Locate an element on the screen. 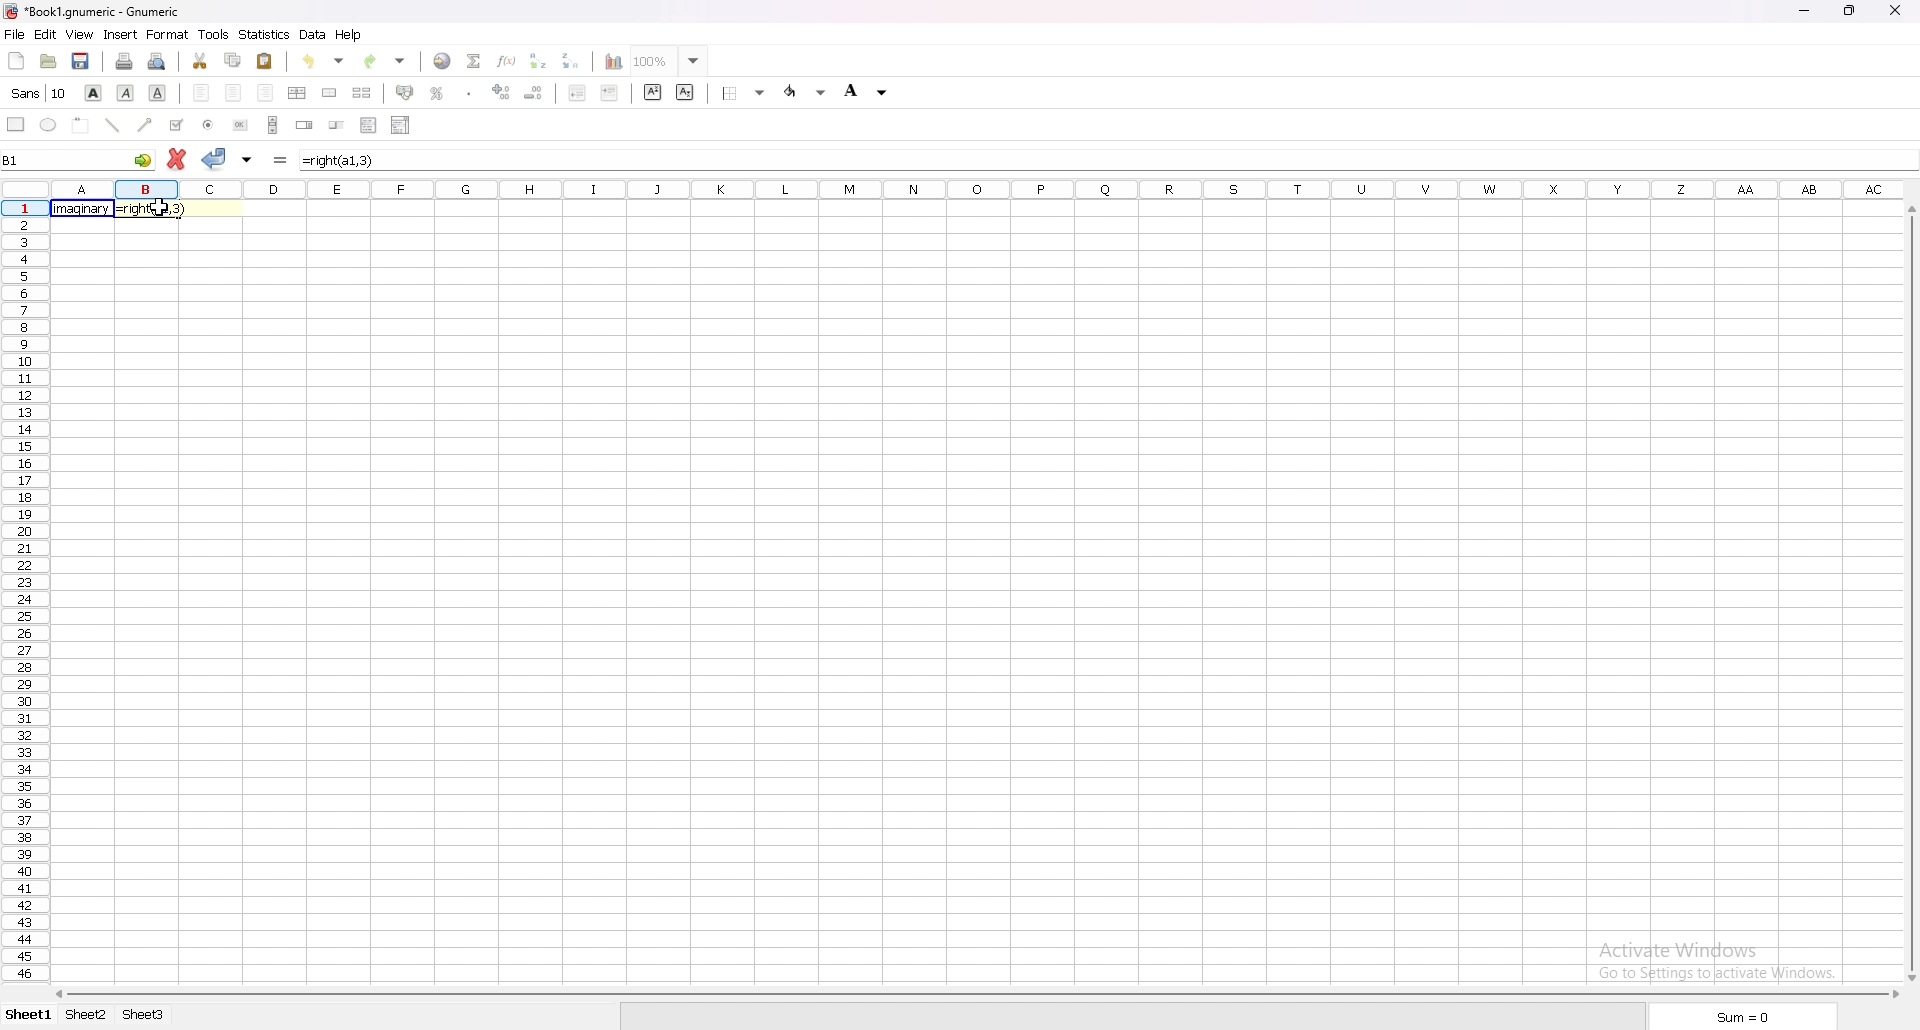 This screenshot has height=1030, width=1920. formula is located at coordinates (346, 161).